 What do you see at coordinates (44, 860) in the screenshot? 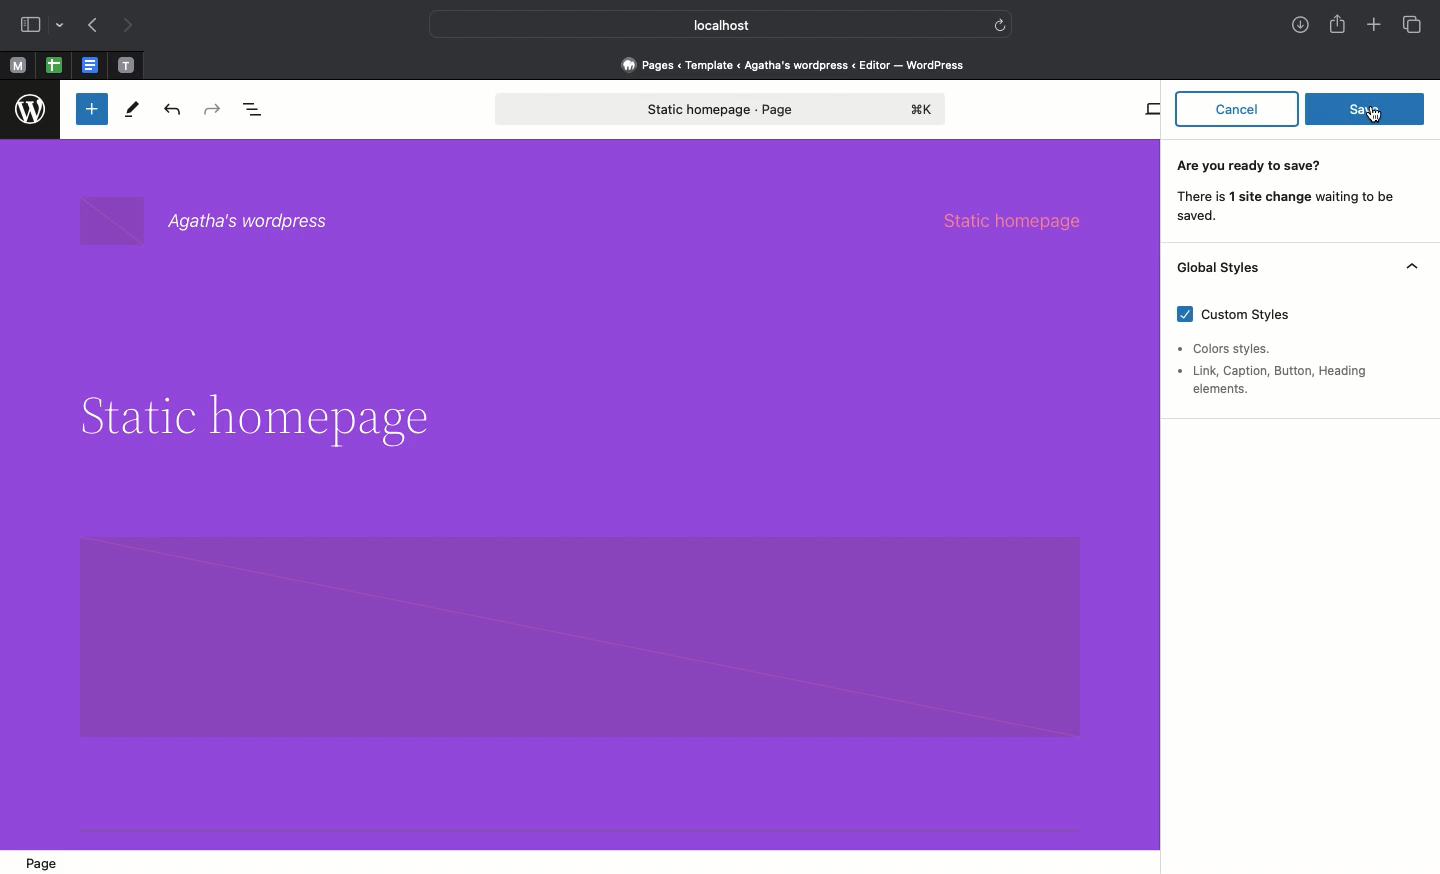
I see `page` at bounding box center [44, 860].